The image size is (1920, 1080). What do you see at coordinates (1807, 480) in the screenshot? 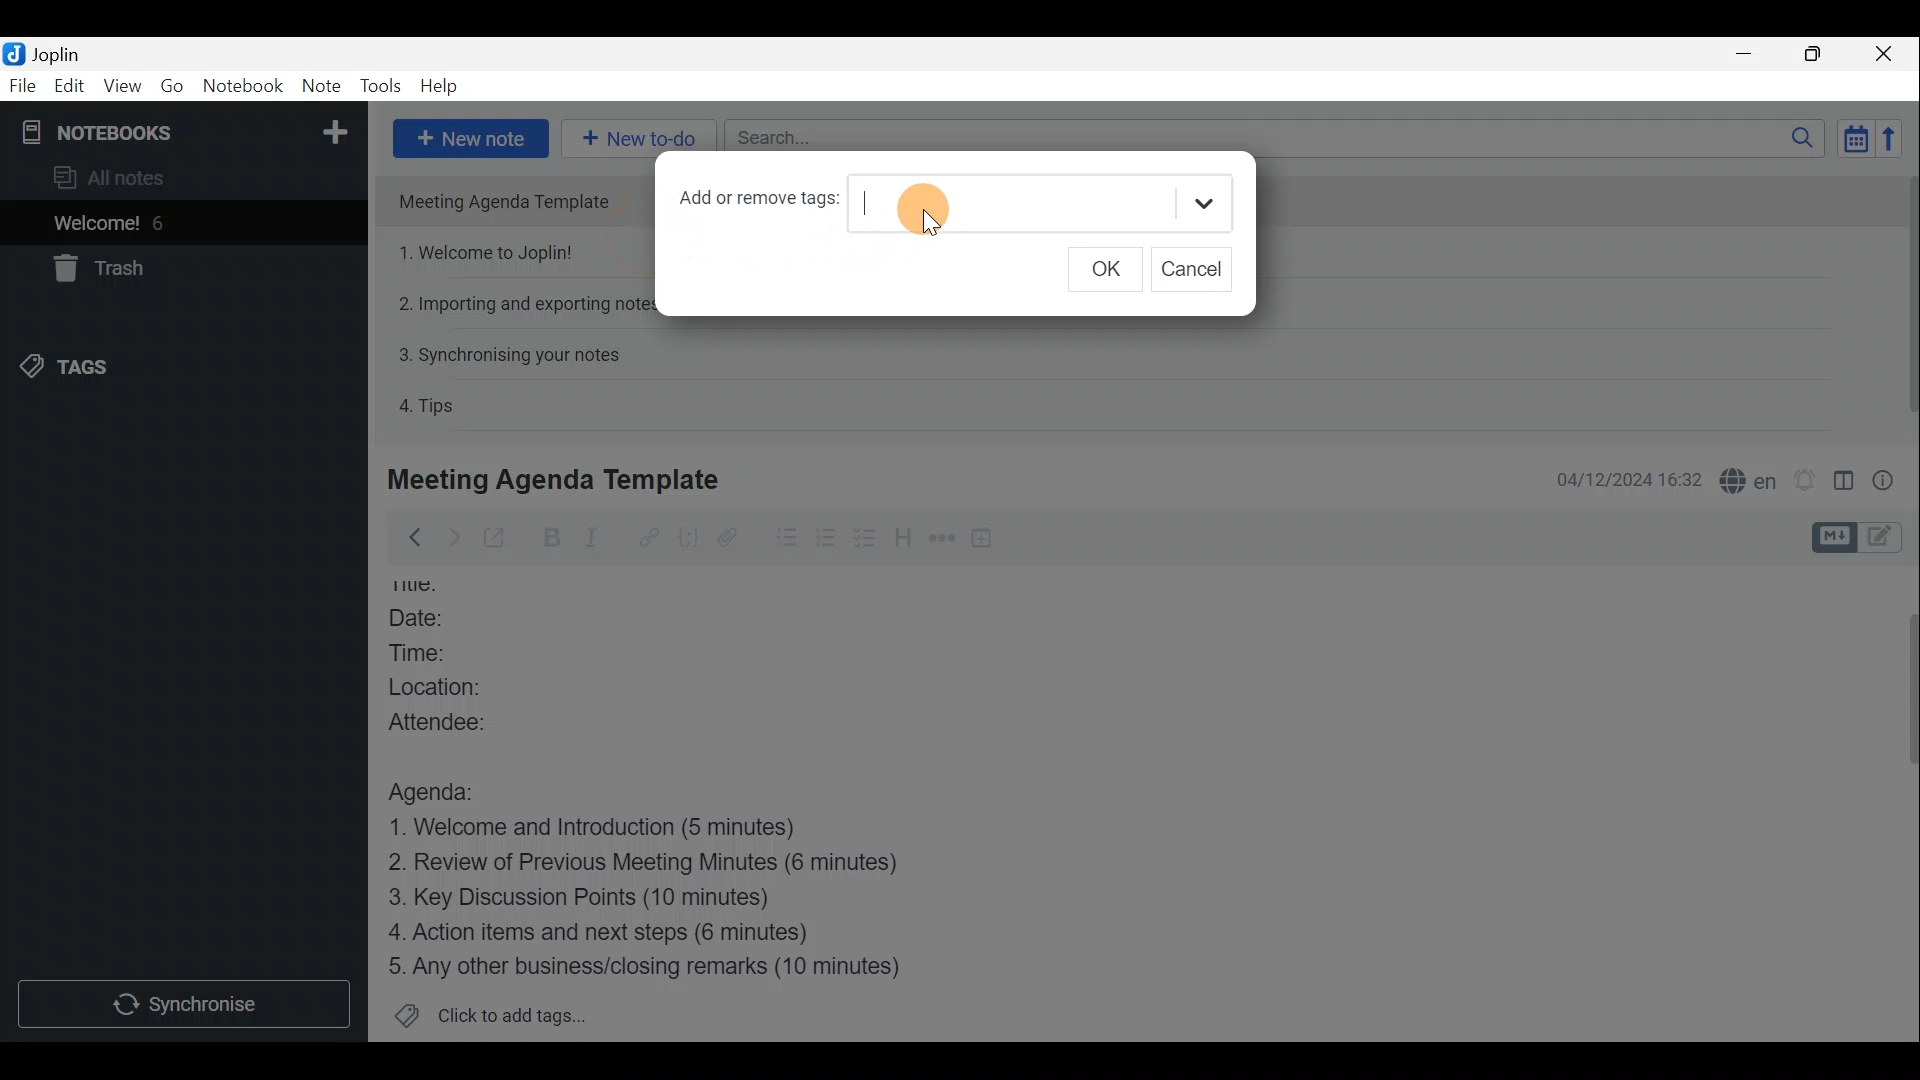
I see `Set alarm` at bounding box center [1807, 480].